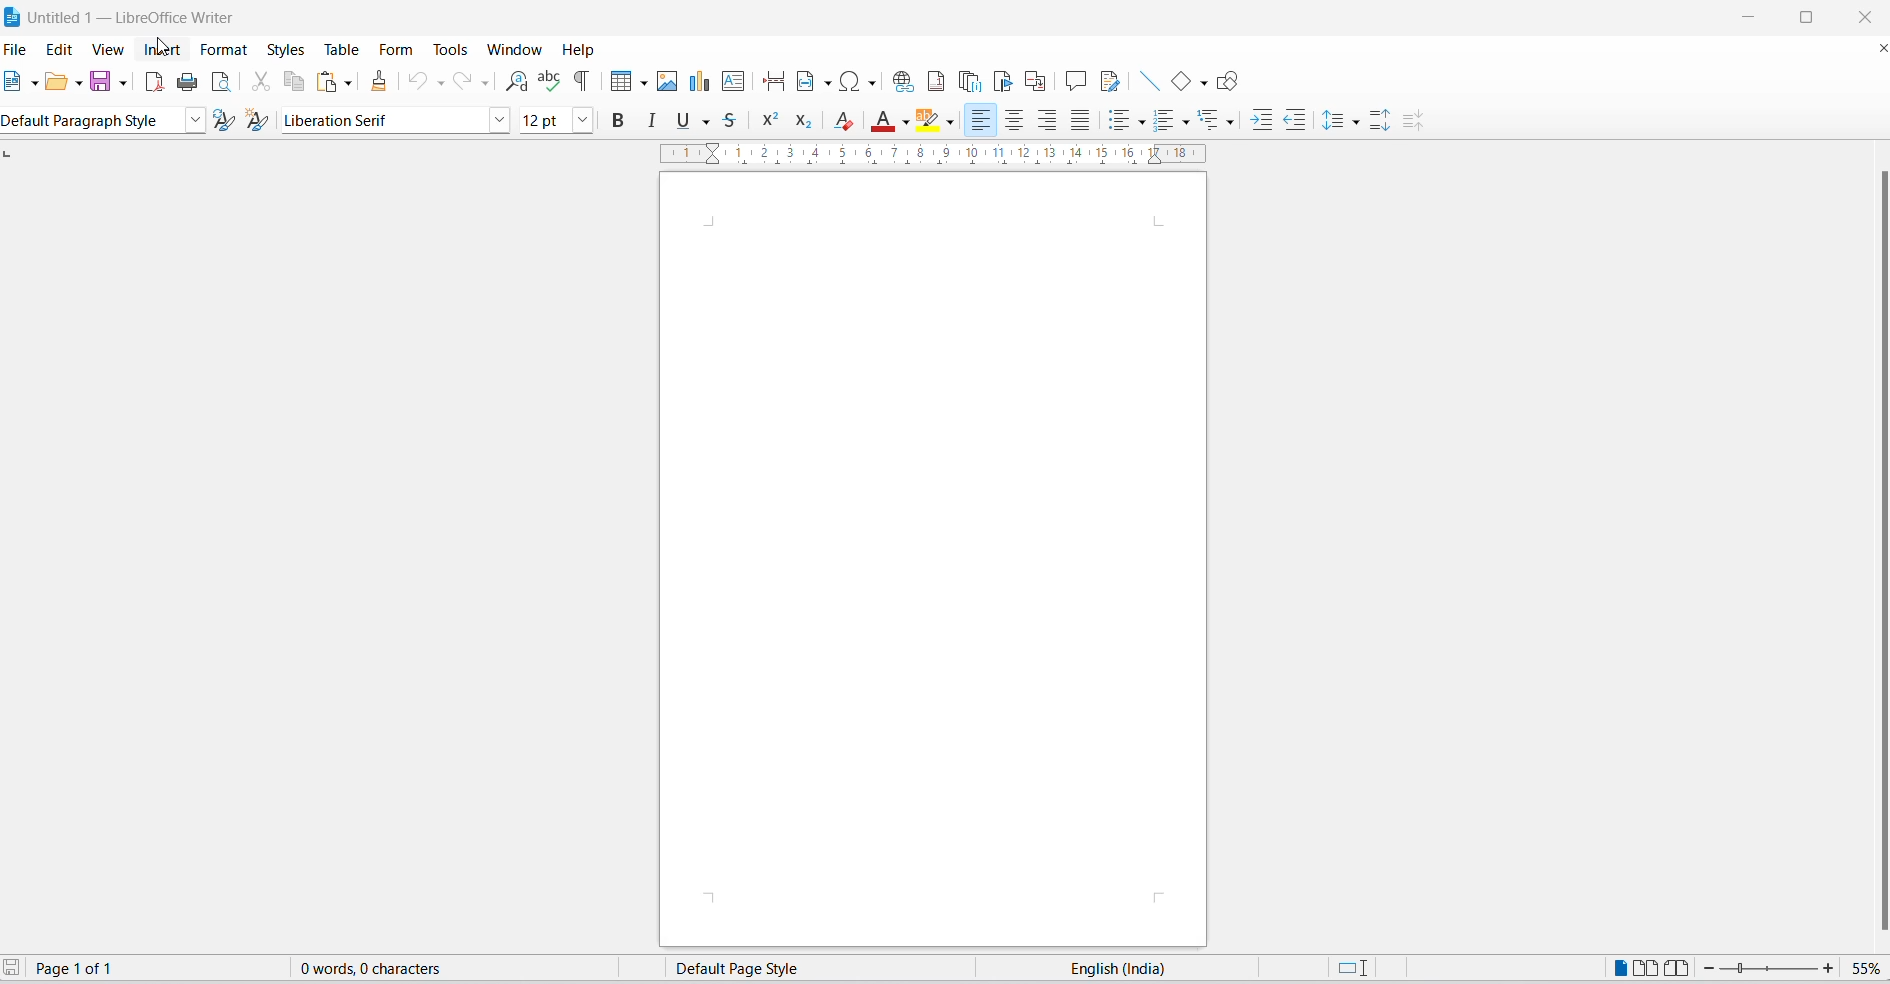  What do you see at coordinates (1035, 80) in the screenshot?
I see `insert cross reference` at bounding box center [1035, 80].